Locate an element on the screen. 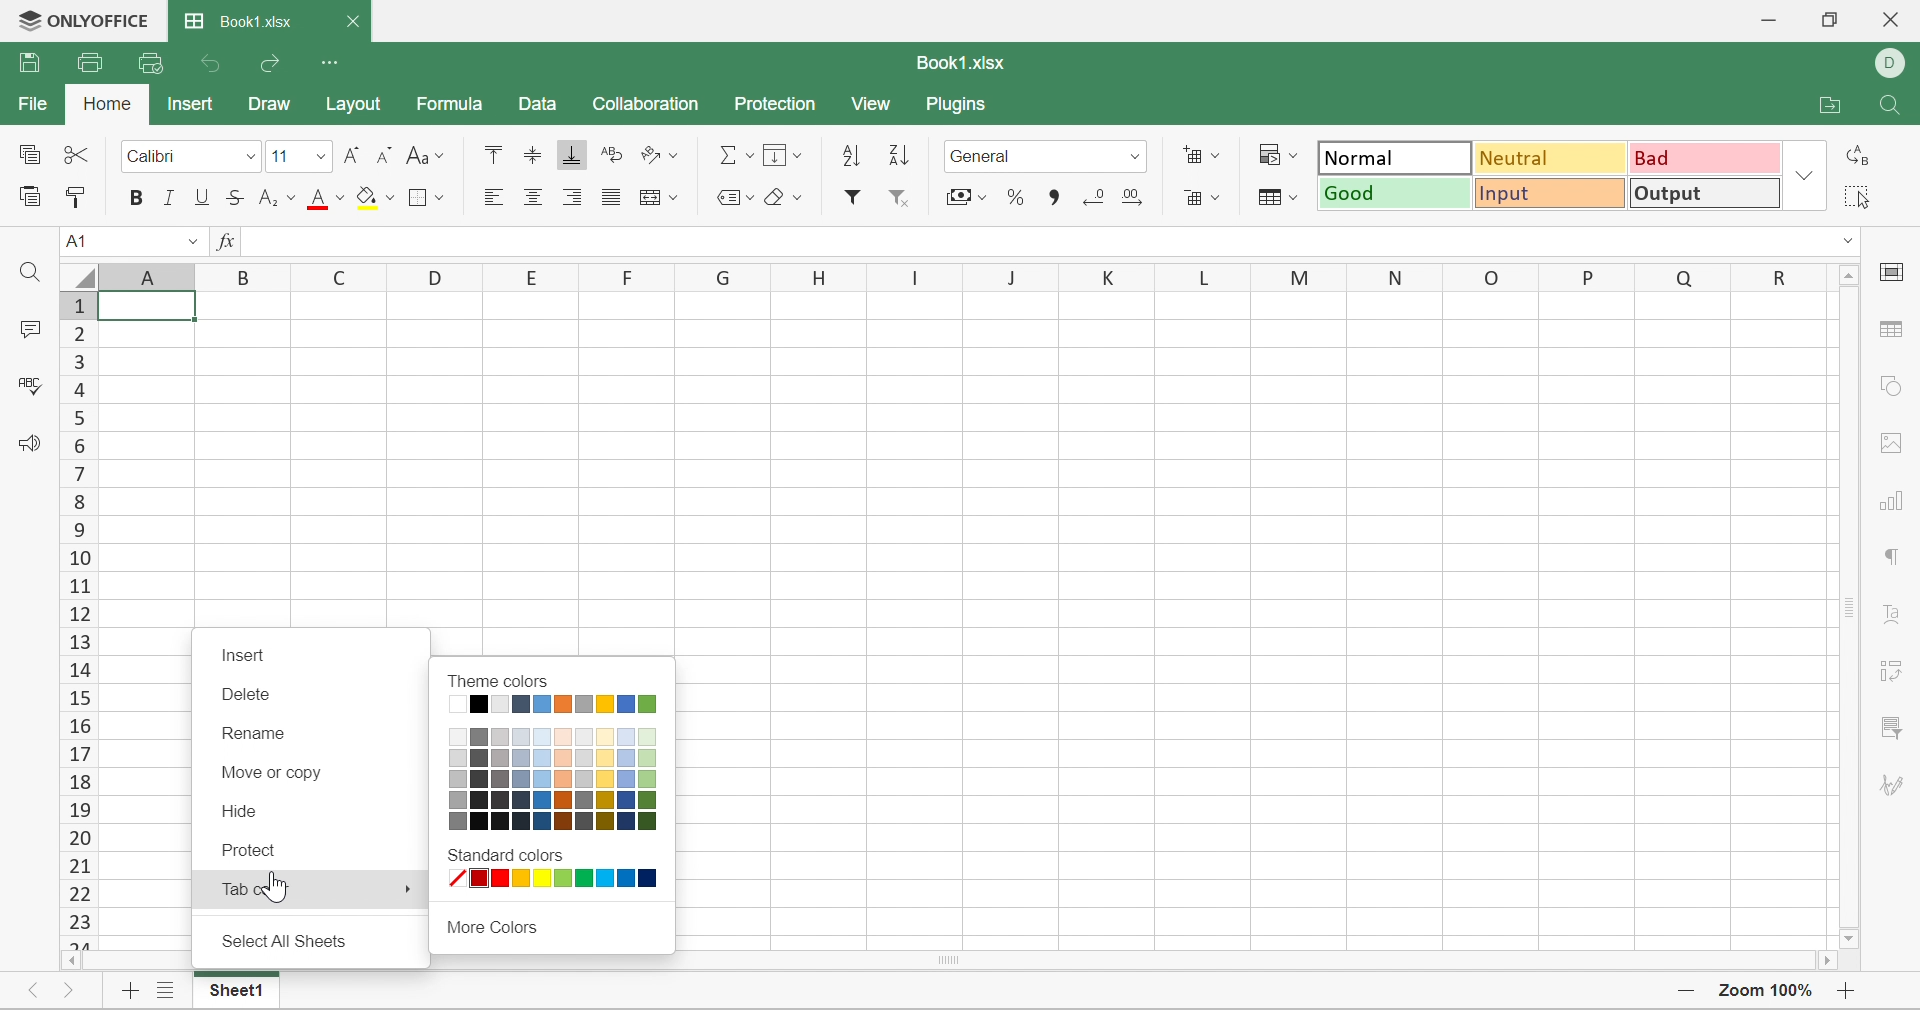 The height and width of the screenshot is (1010, 1920). Previous is located at coordinates (37, 991).